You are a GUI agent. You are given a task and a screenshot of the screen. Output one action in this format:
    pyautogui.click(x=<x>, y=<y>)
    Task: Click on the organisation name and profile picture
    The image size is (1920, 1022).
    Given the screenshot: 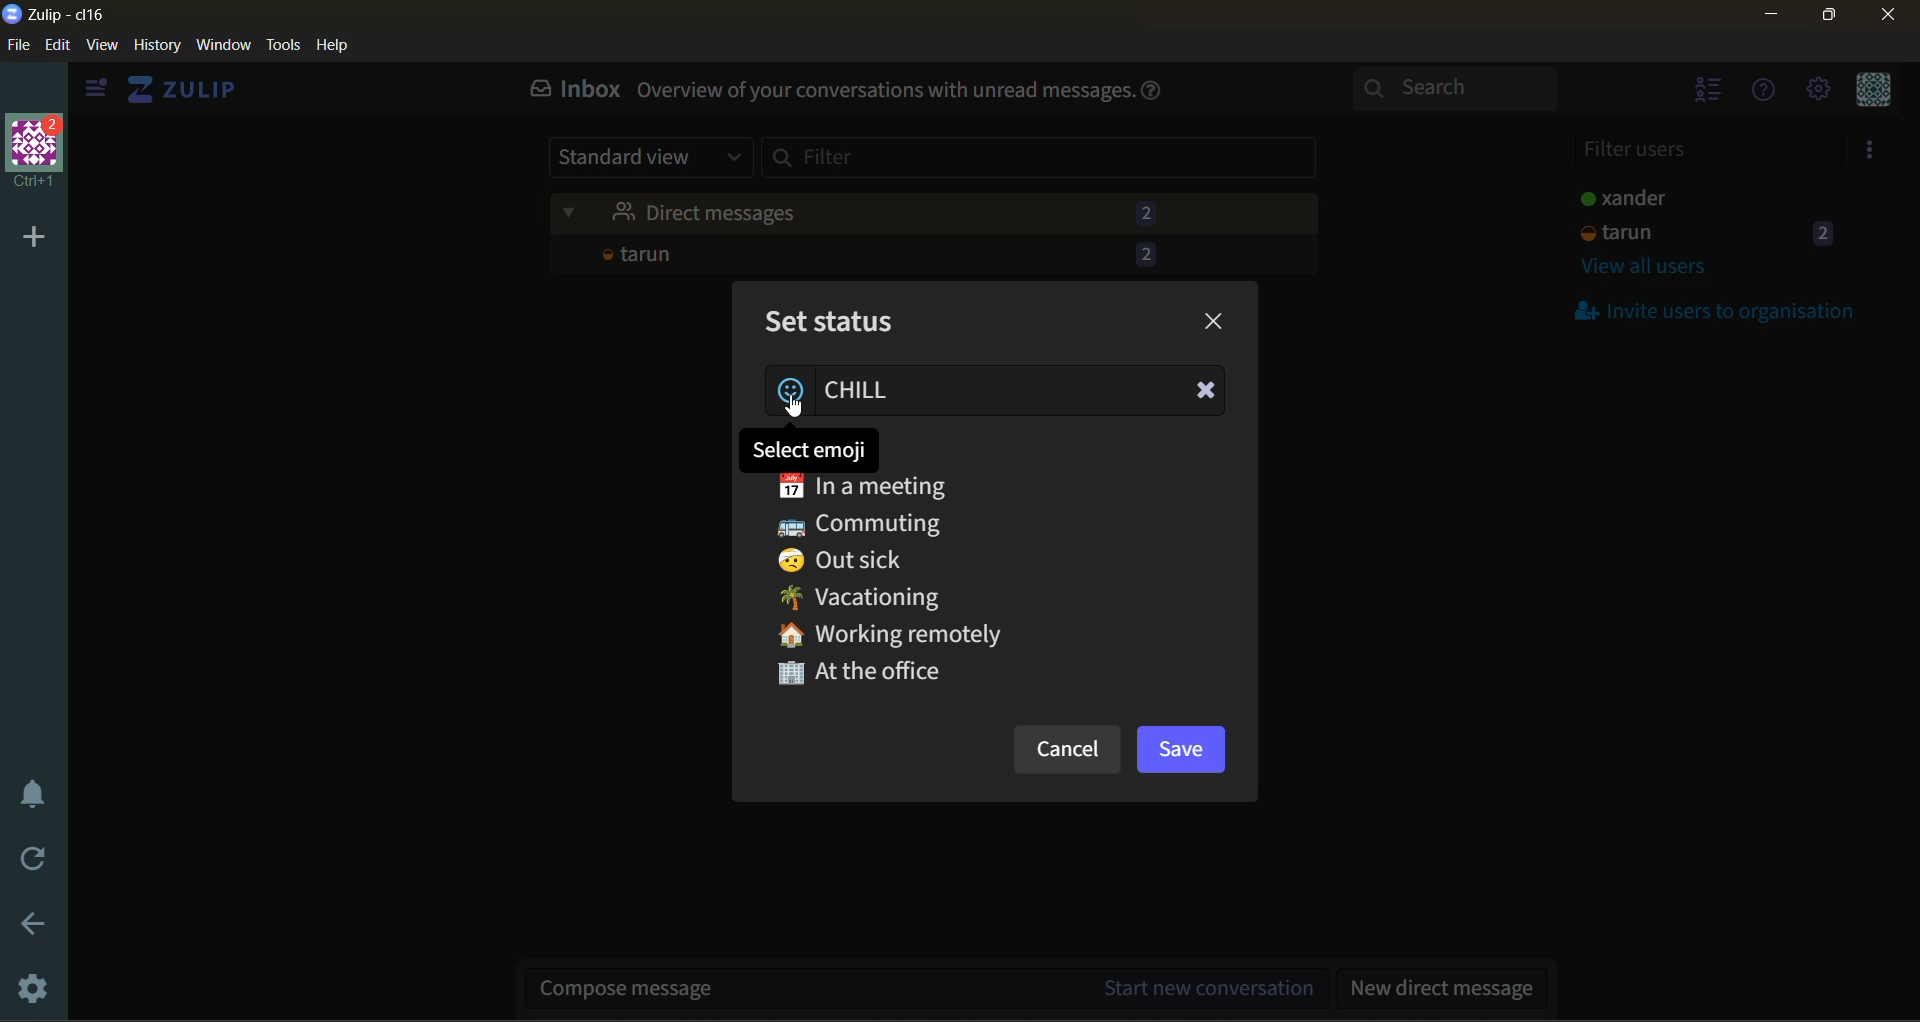 What is the action you would take?
    pyautogui.click(x=31, y=155)
    